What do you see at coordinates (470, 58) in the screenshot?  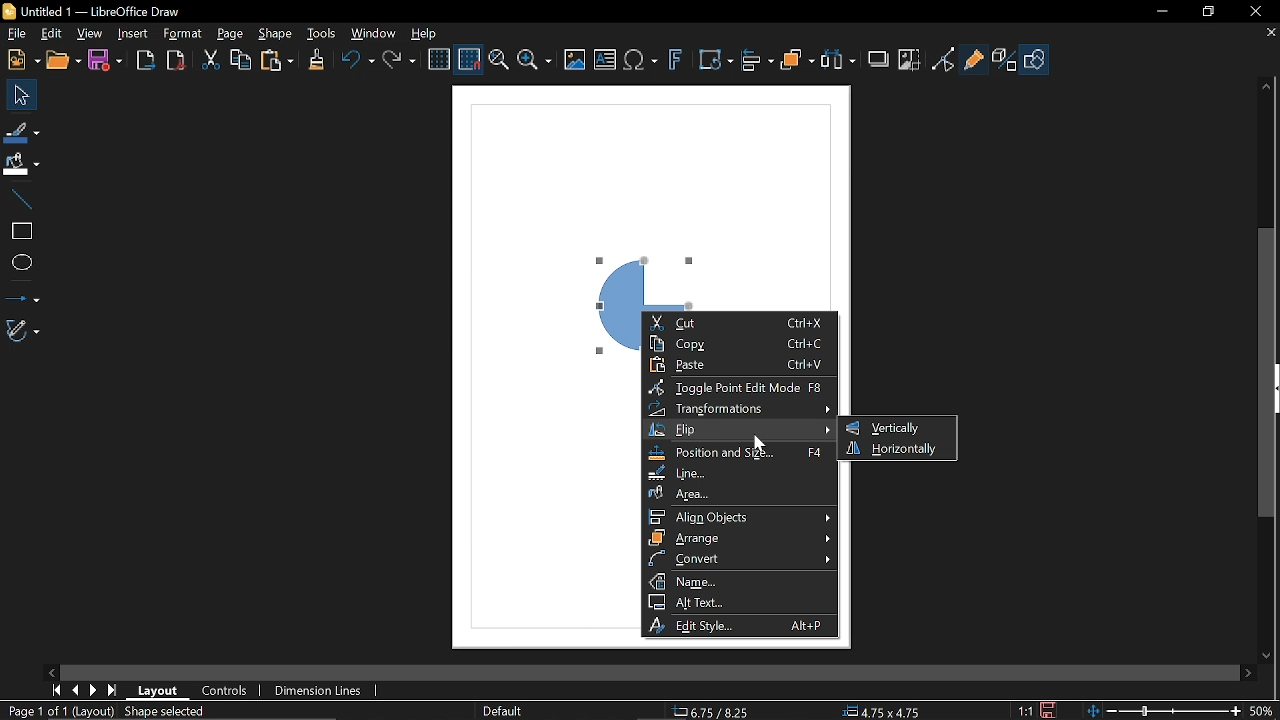 I see `Display to grid` at bounding box center [470, 58].